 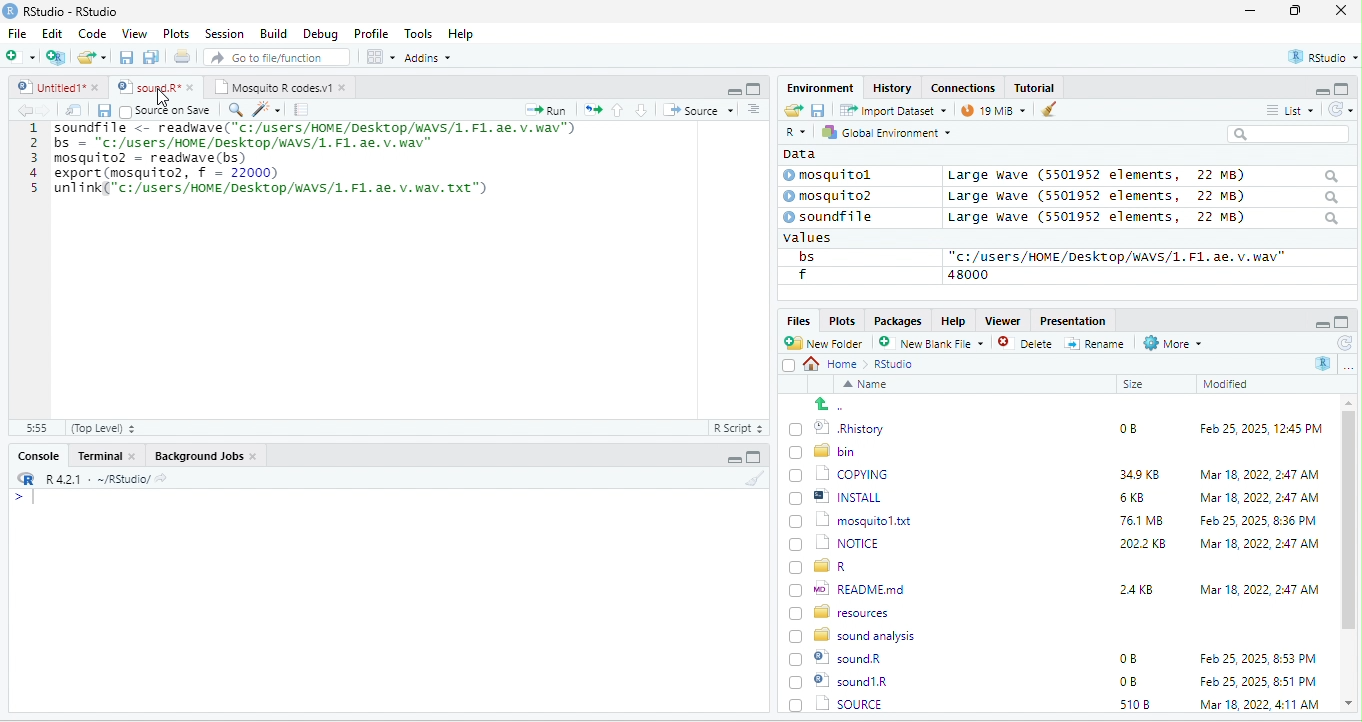 What do you see at coordinates (20, 500) in the screenshot?
I see `syntax` at bounding box center [20, 500].